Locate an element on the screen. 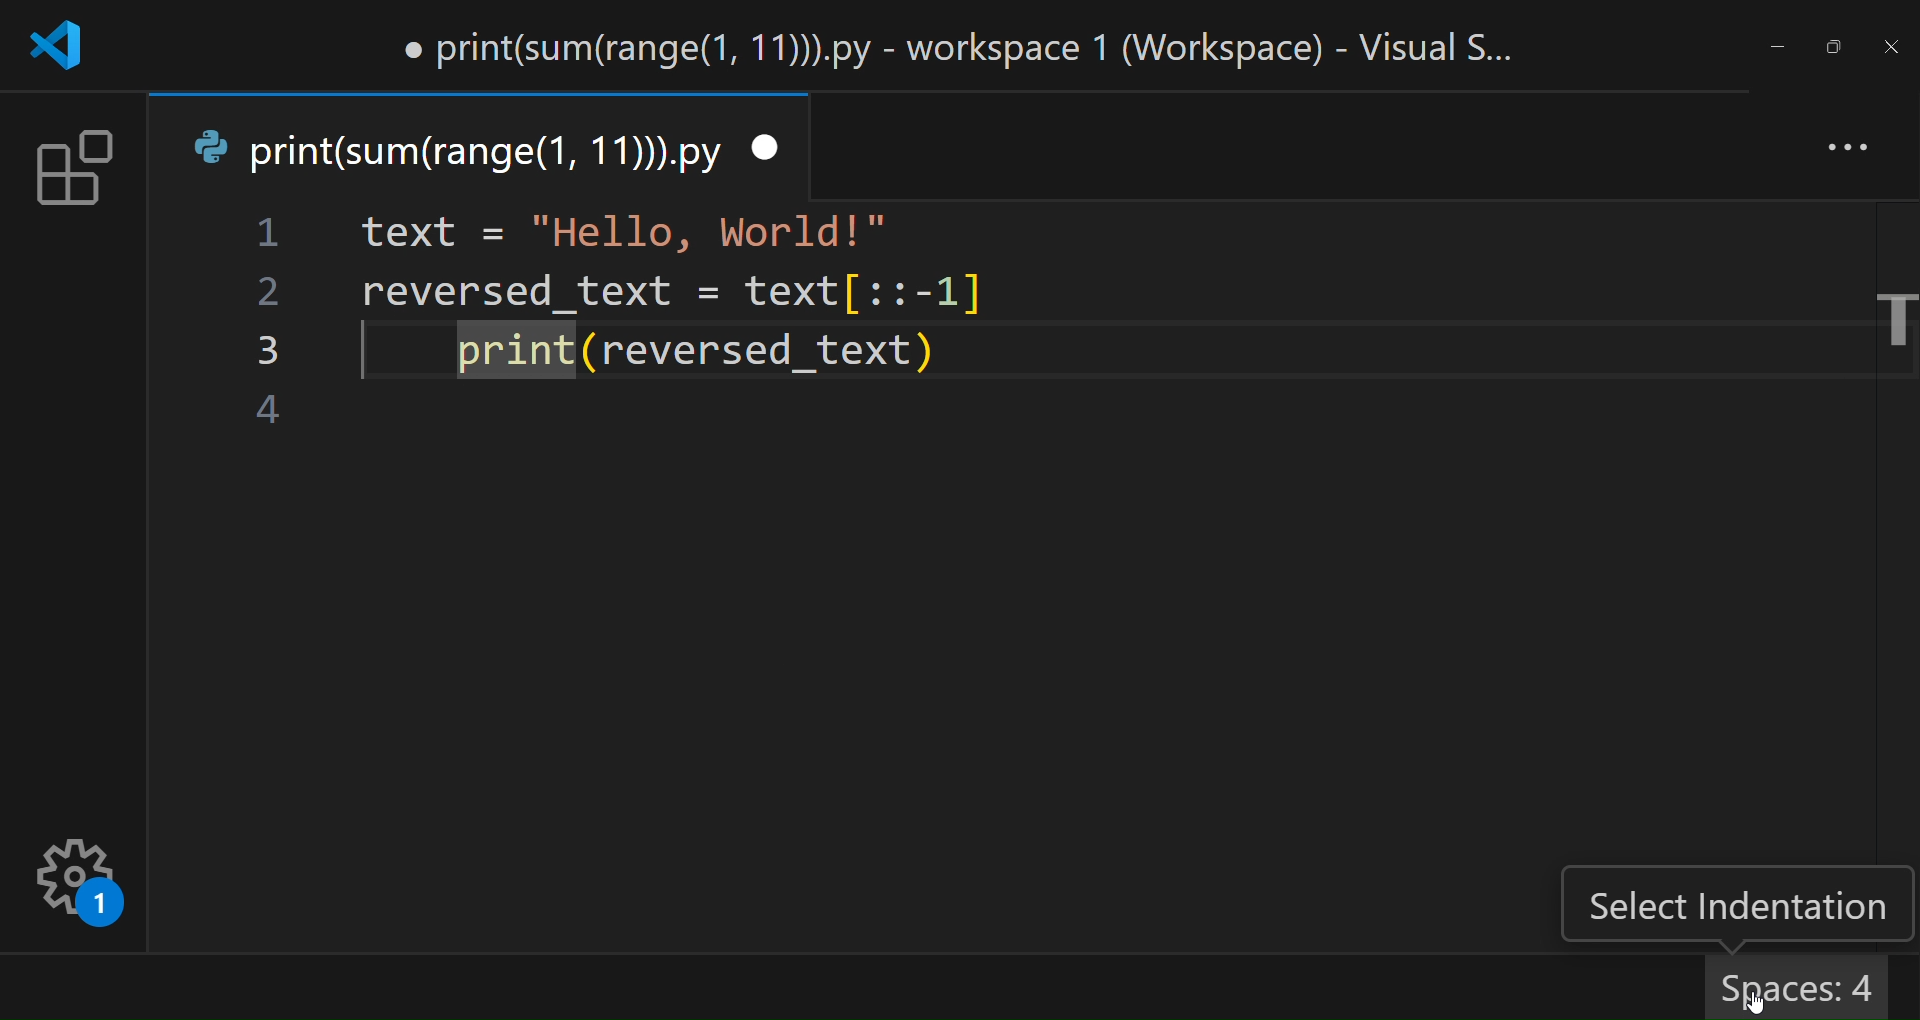 The width and height of the screenshot is (1920, 1020). close is located at coordinates (1895, 46).